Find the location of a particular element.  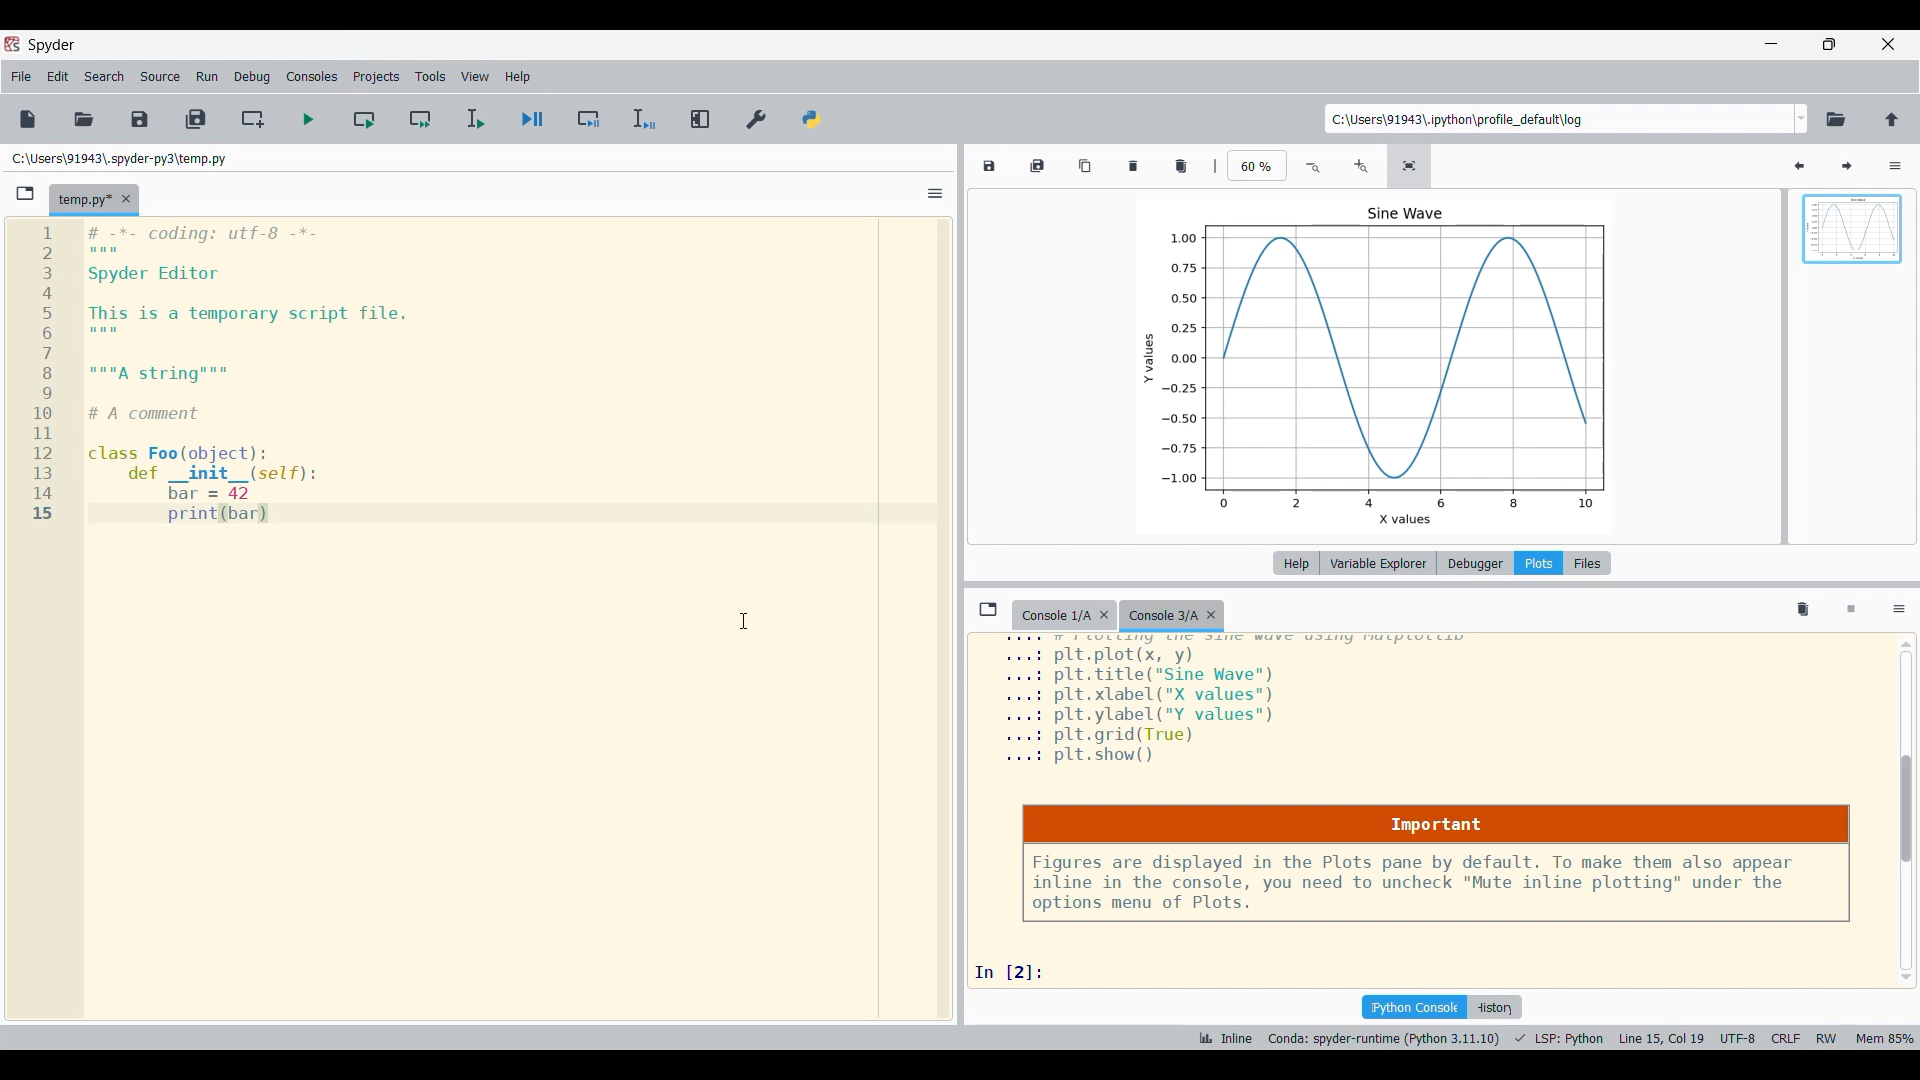

Fit plot to pane size, current selection highlighted is located at coordinates (1409, 166).